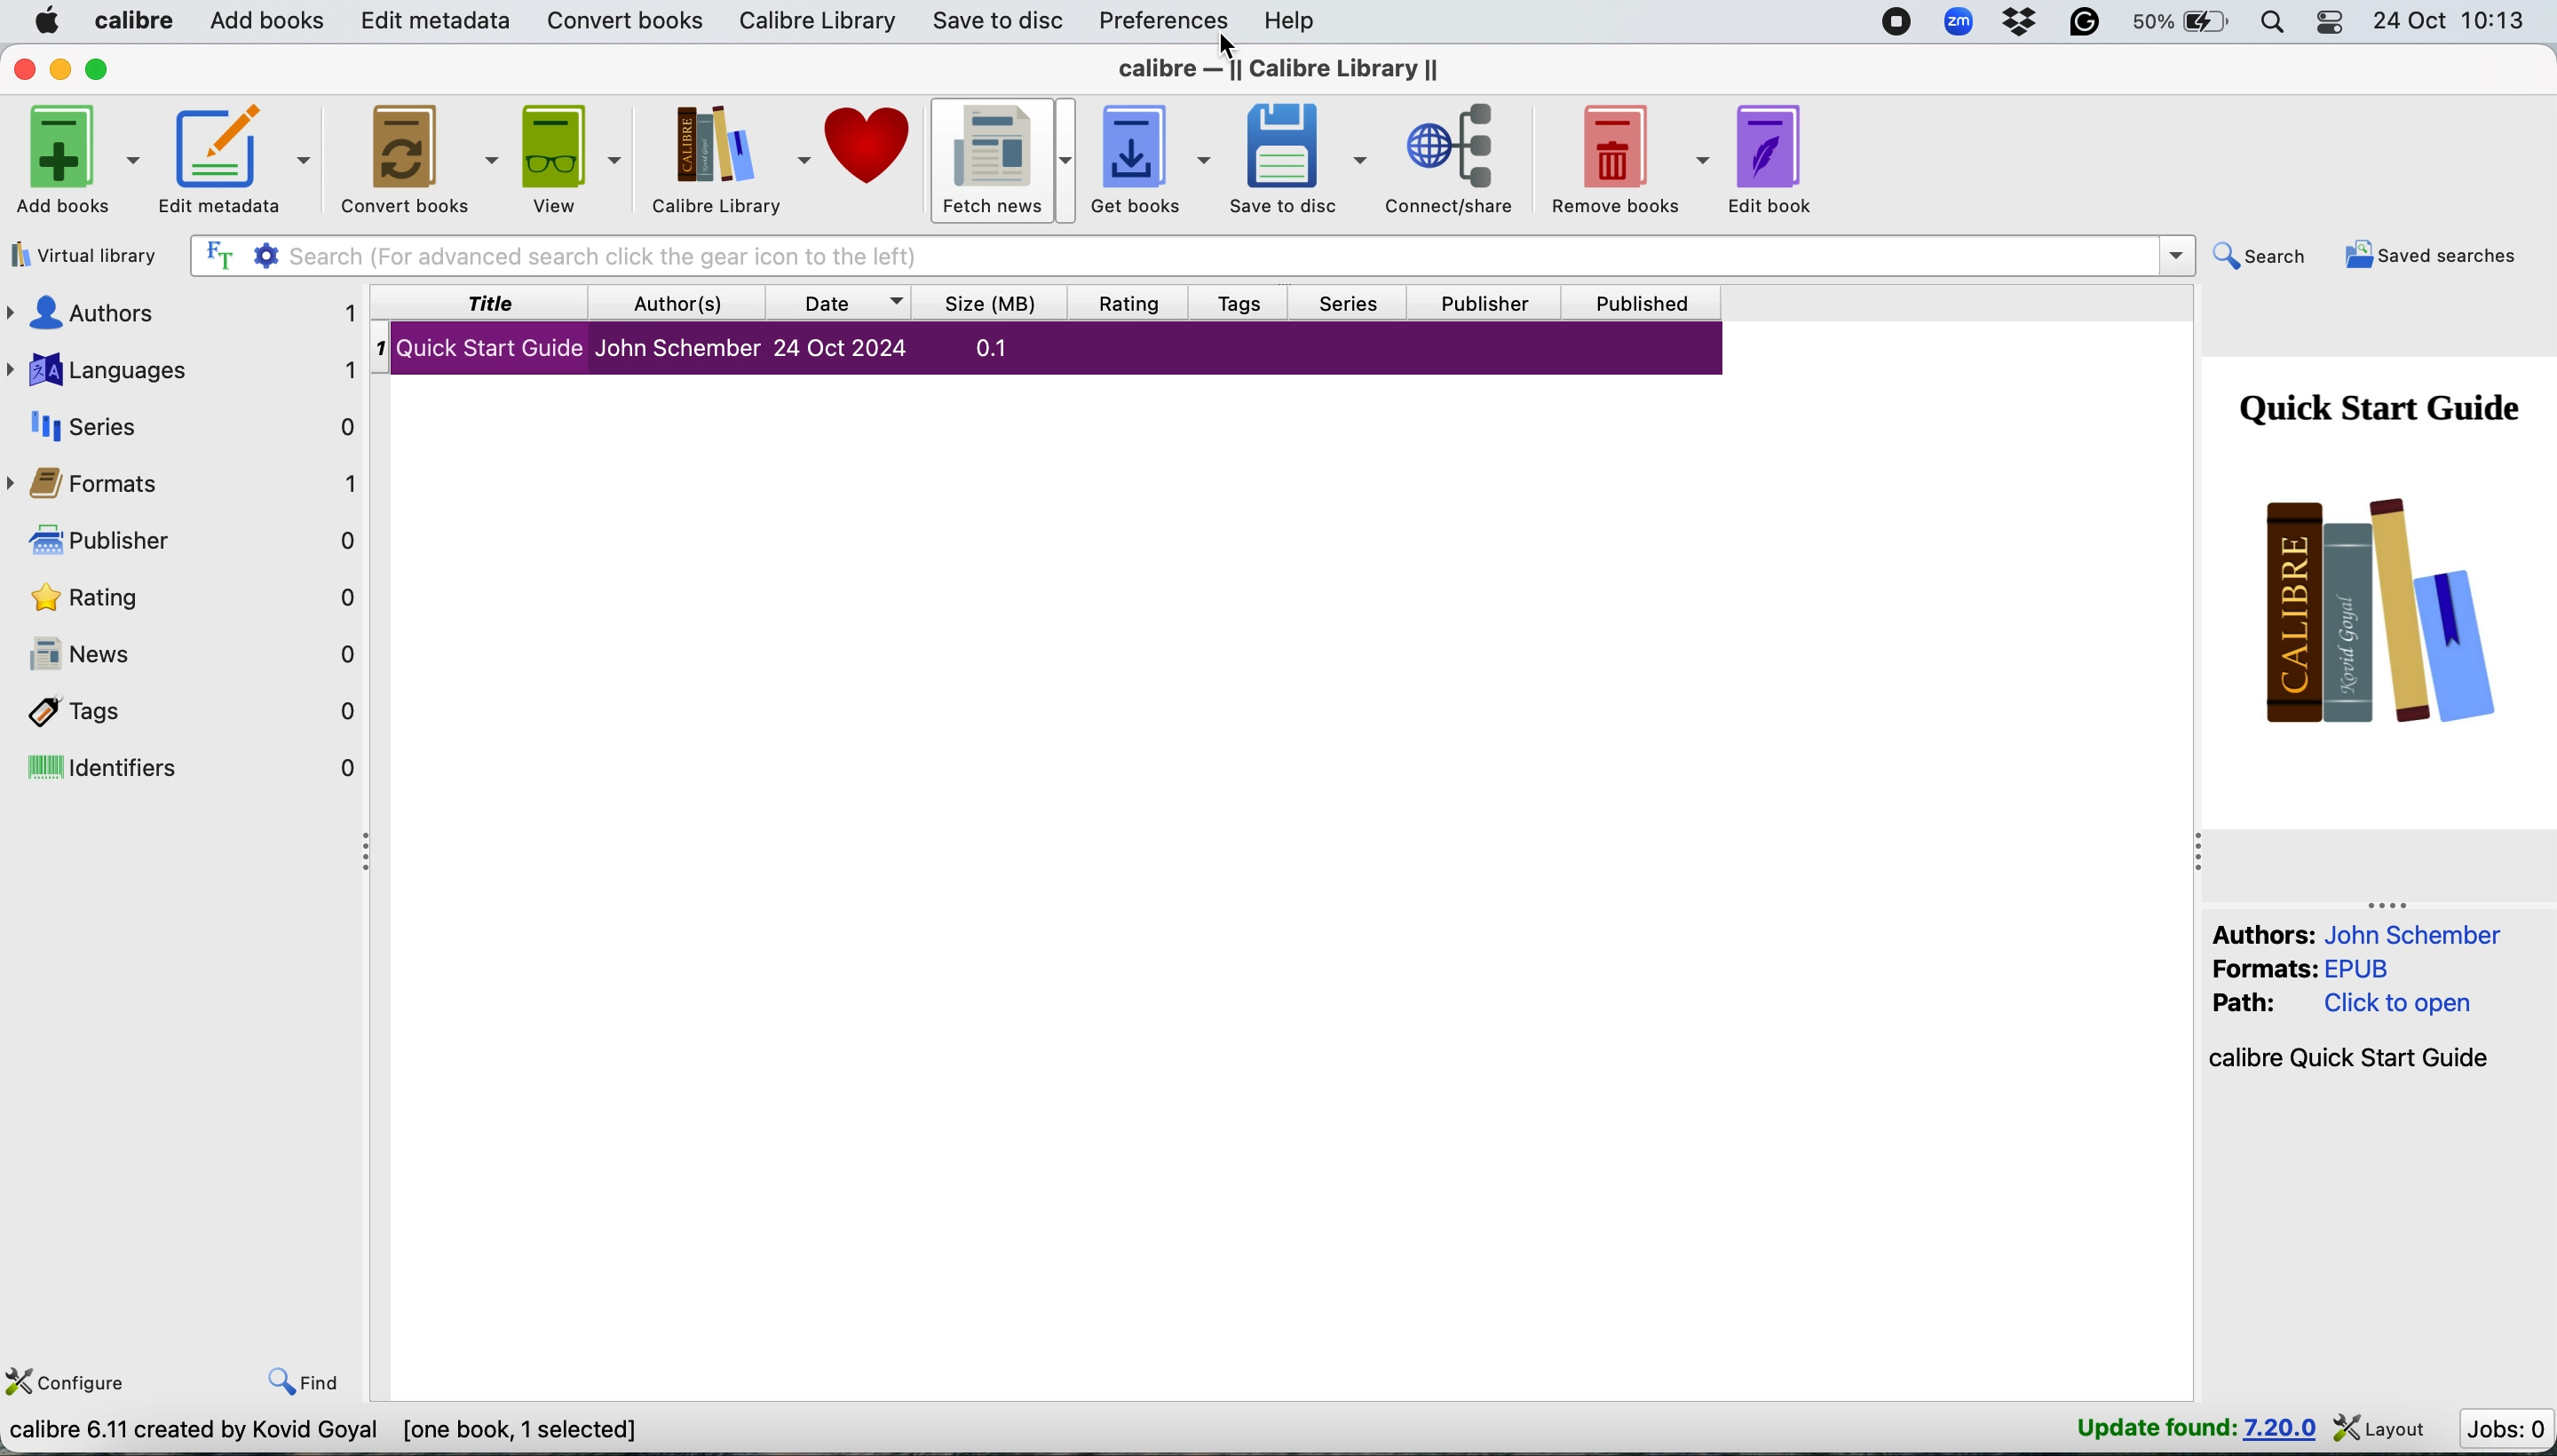 This screenshot has height=1456, width=2557. What do you see at coordinates (877, 163) in the screenshot?
I see `donate` at bounding box center [877, 163].